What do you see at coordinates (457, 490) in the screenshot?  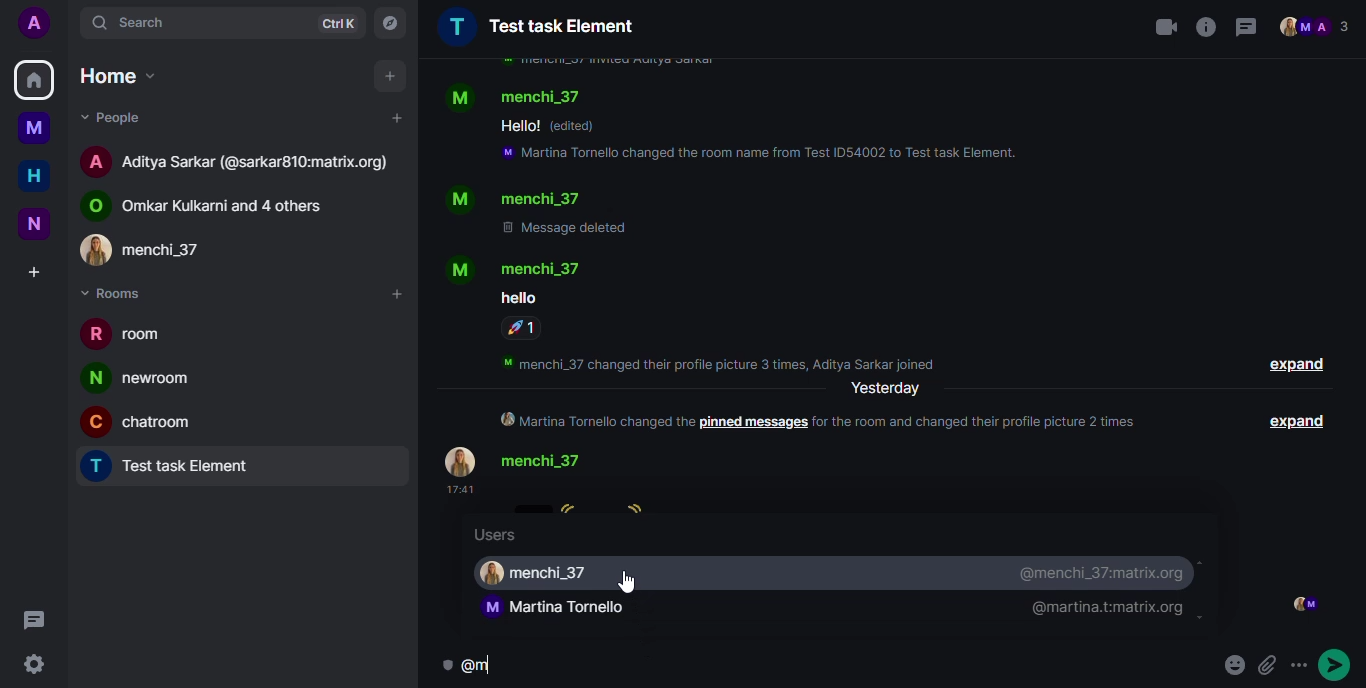 I see `time` at bounding box center [457, 490].